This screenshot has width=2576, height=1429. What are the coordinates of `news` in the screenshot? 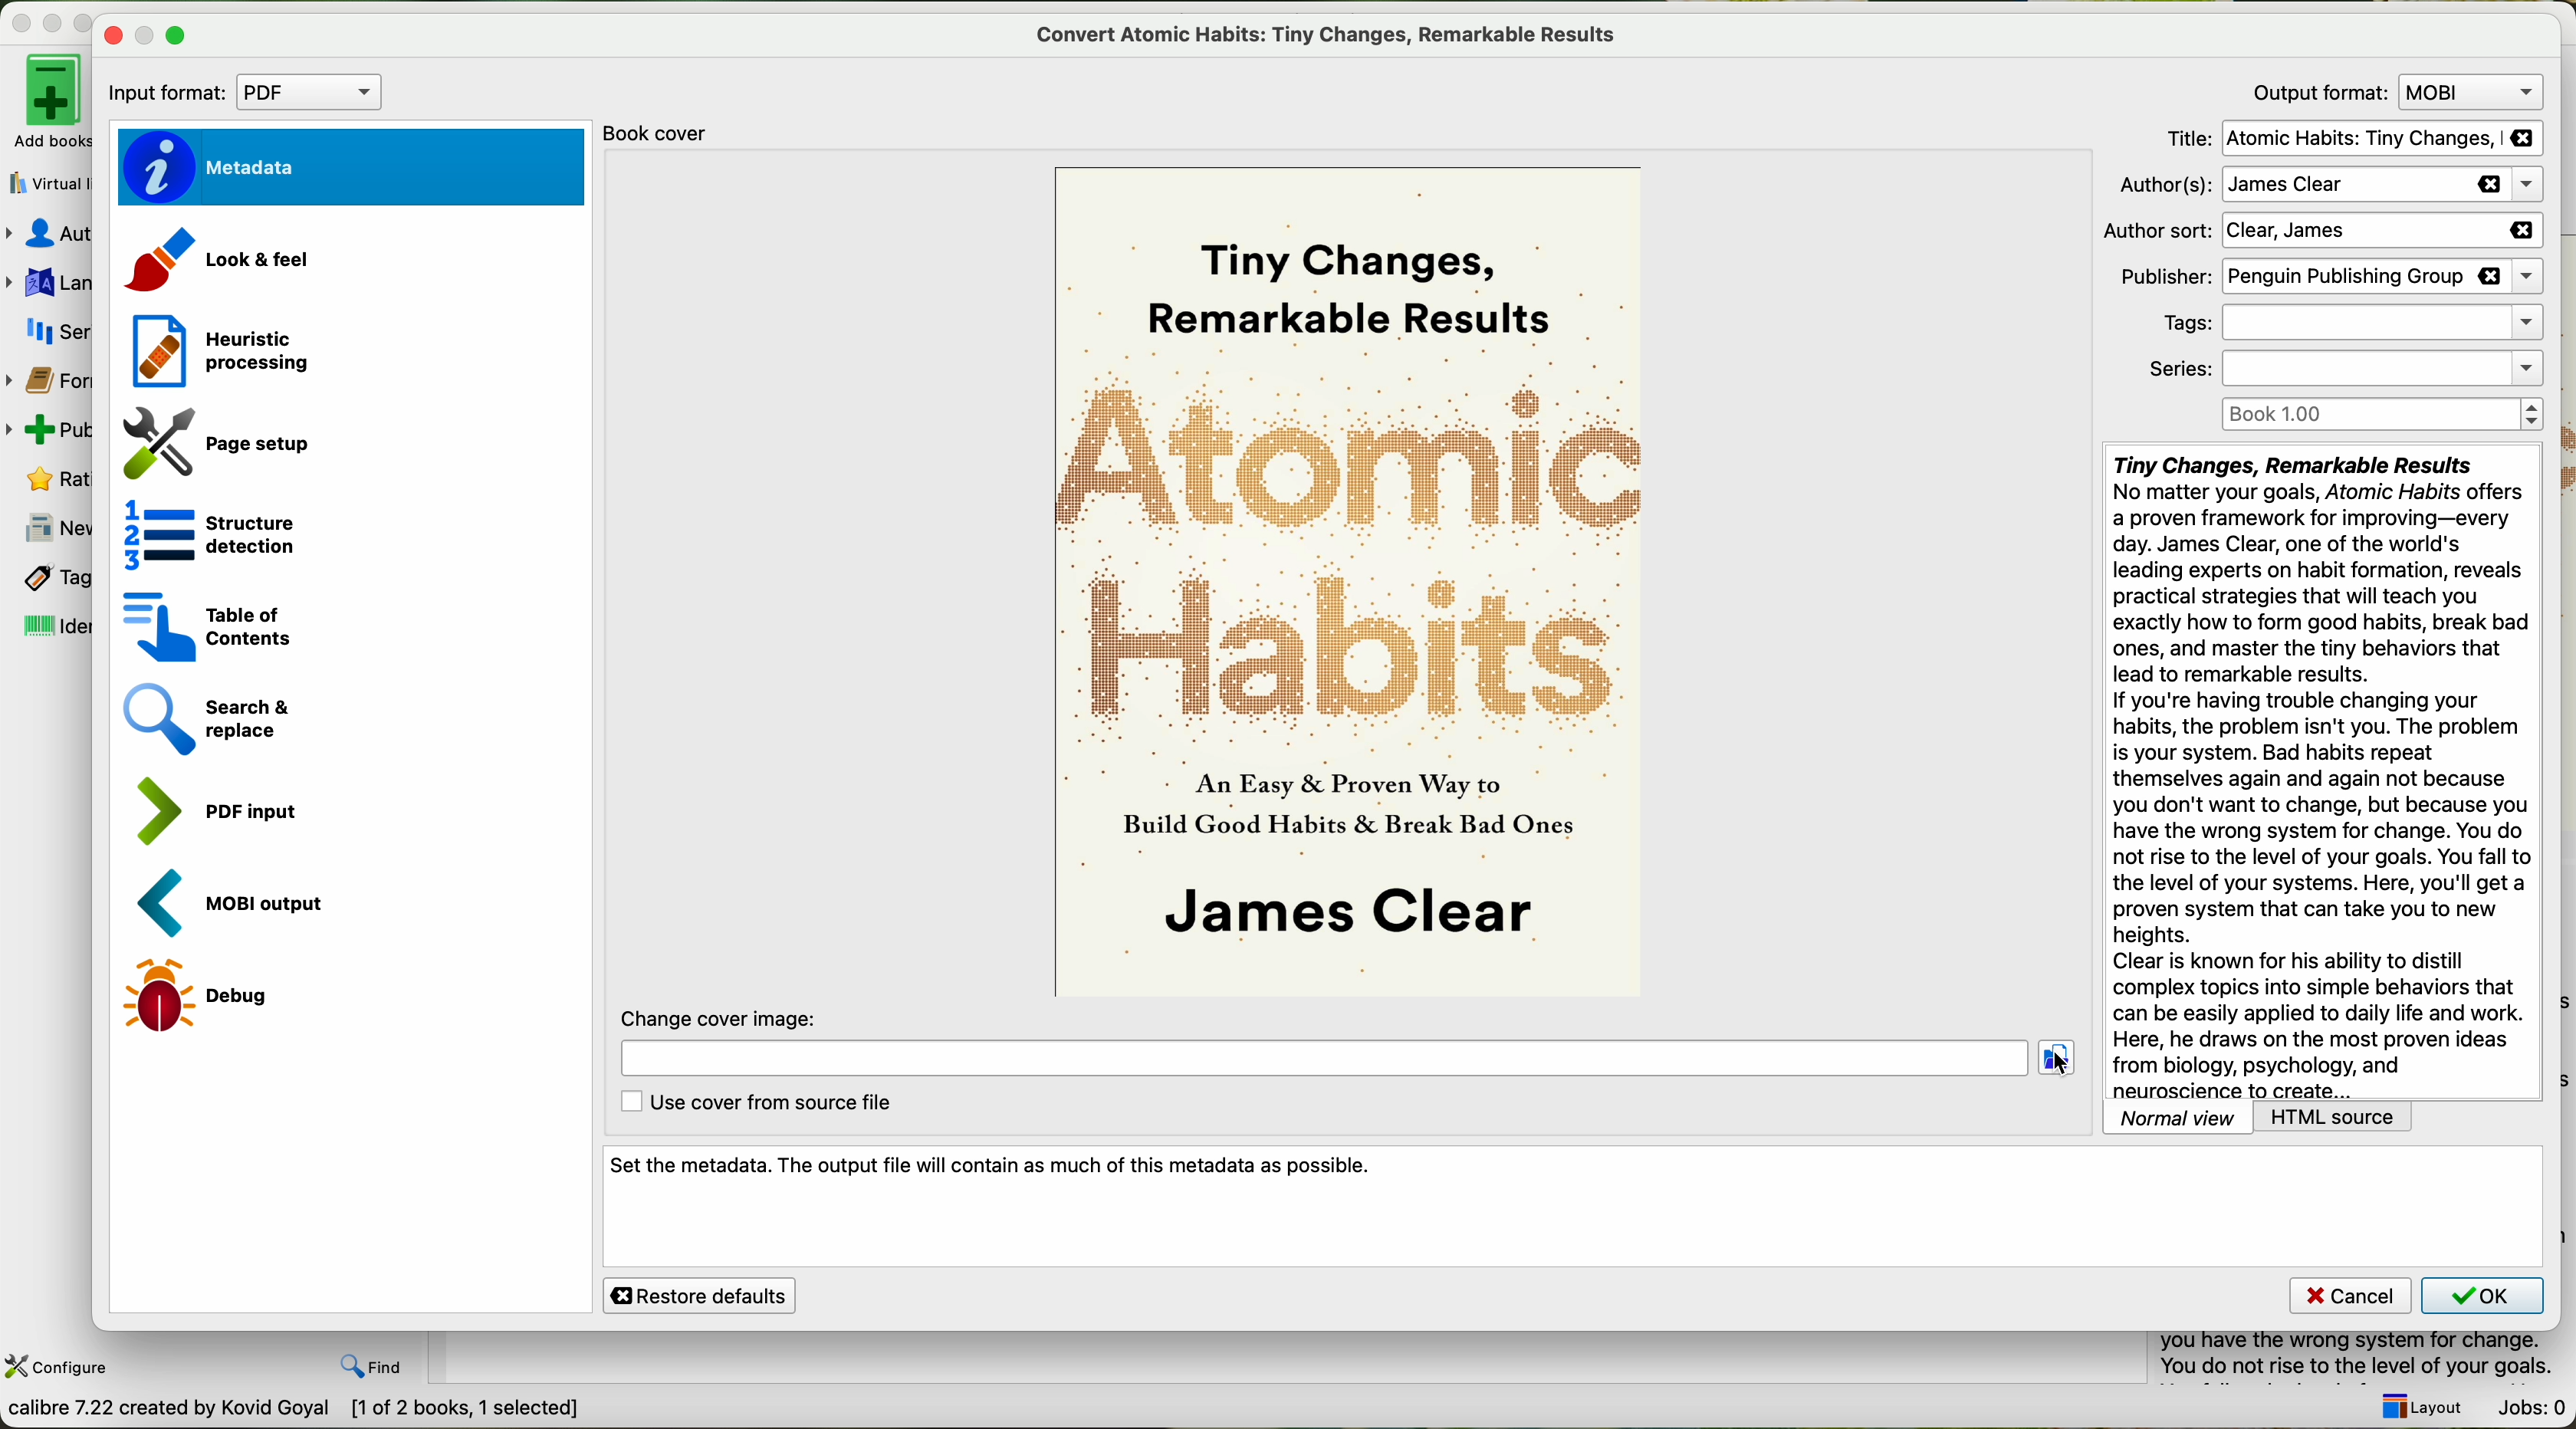 It's located at (47, 530).